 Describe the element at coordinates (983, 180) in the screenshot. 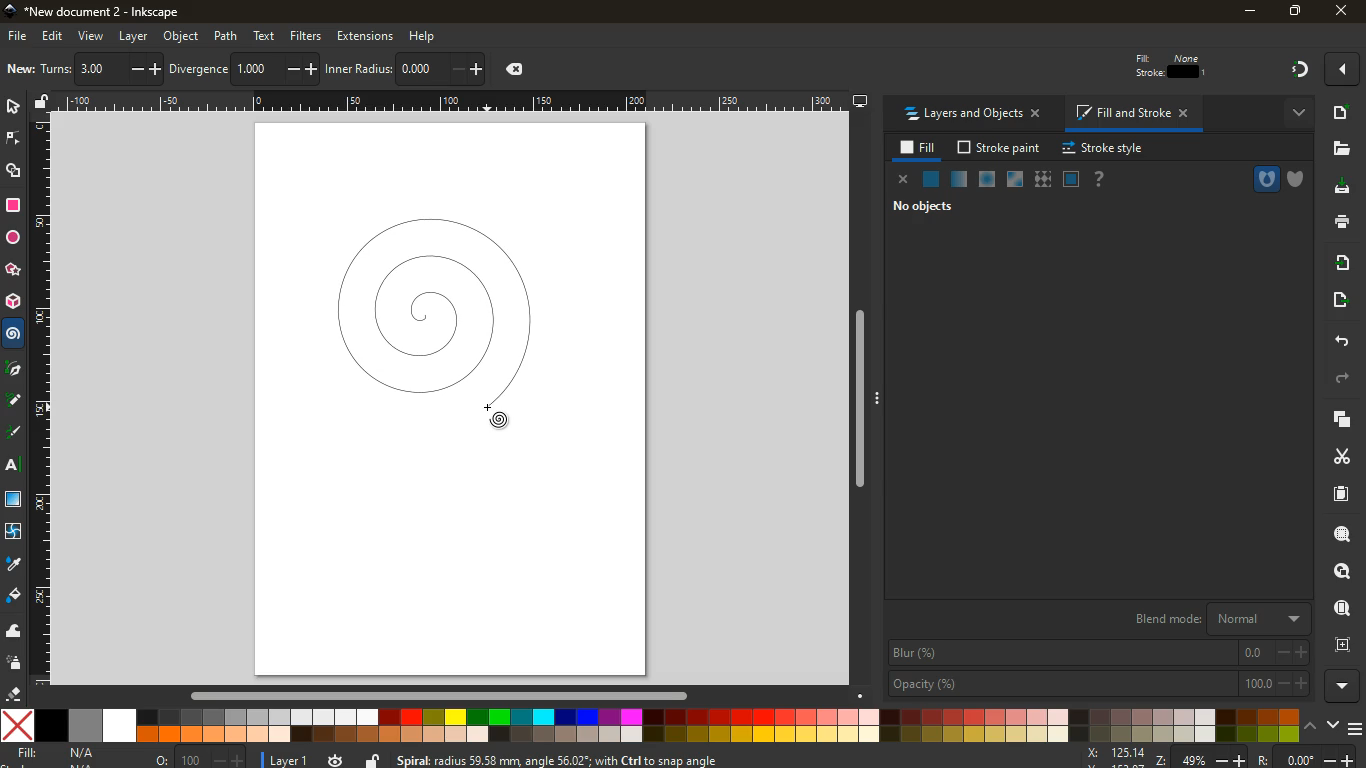

I see `ice` at that location.